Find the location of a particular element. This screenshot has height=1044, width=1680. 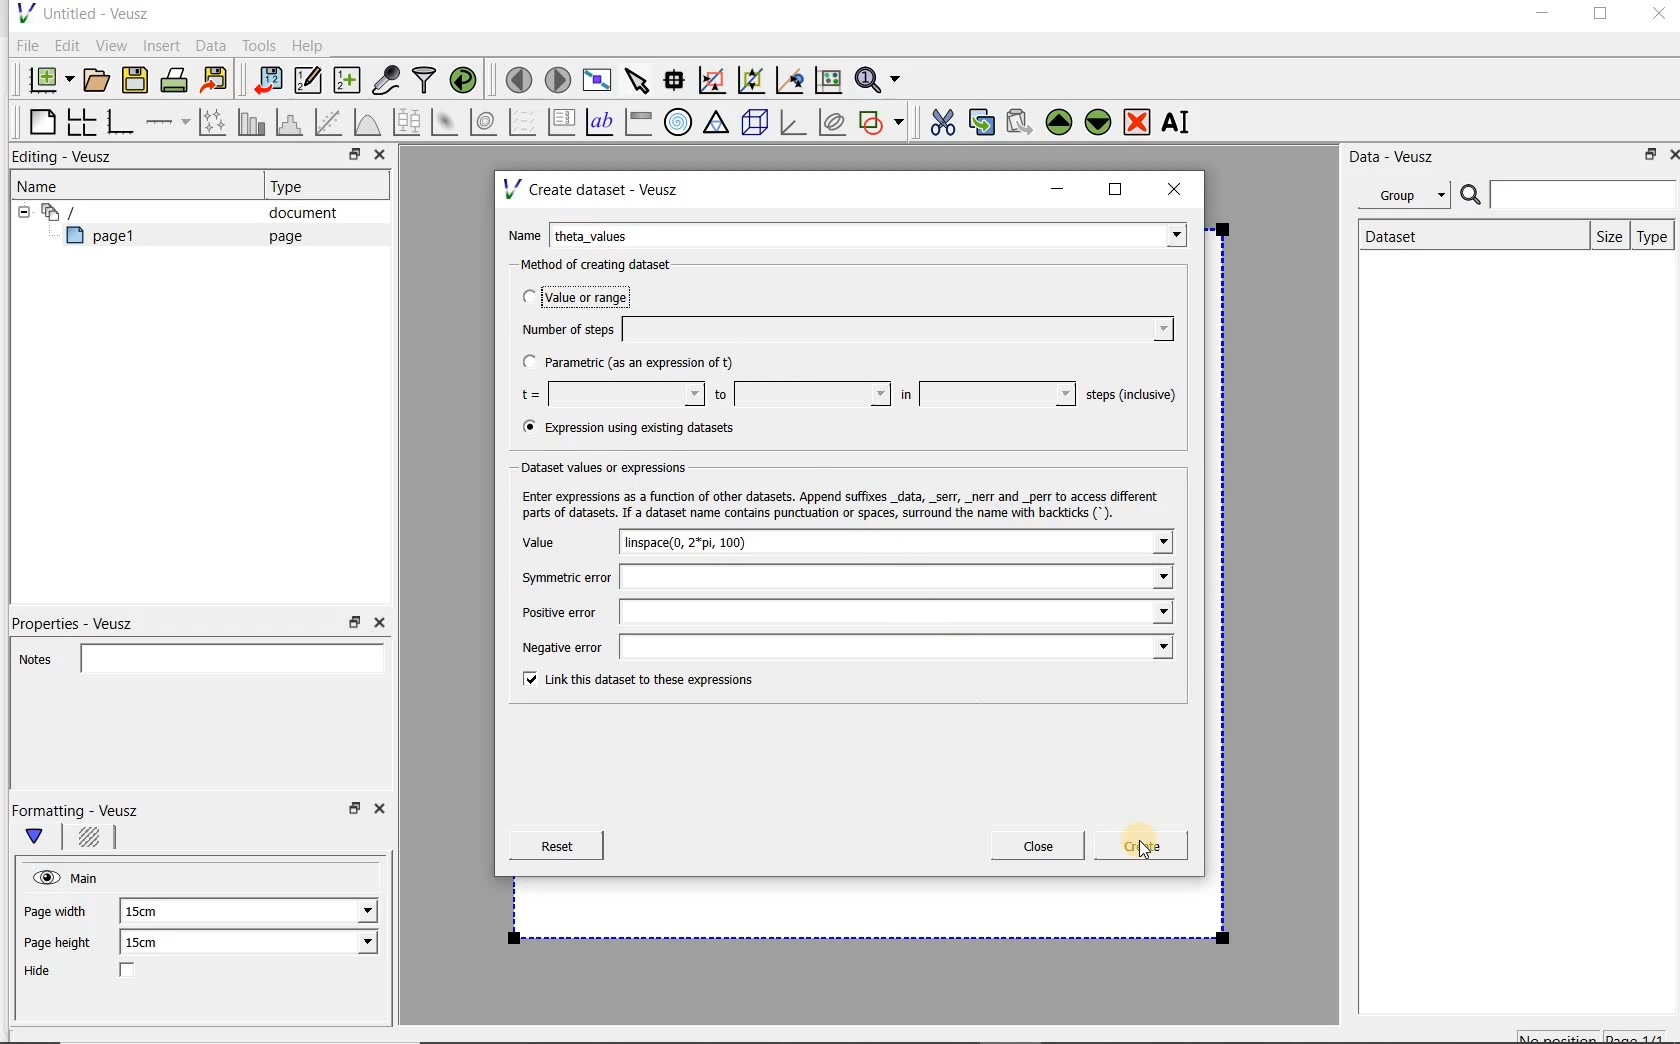

steps (inclusive) is located at coordinates (1132, 396).